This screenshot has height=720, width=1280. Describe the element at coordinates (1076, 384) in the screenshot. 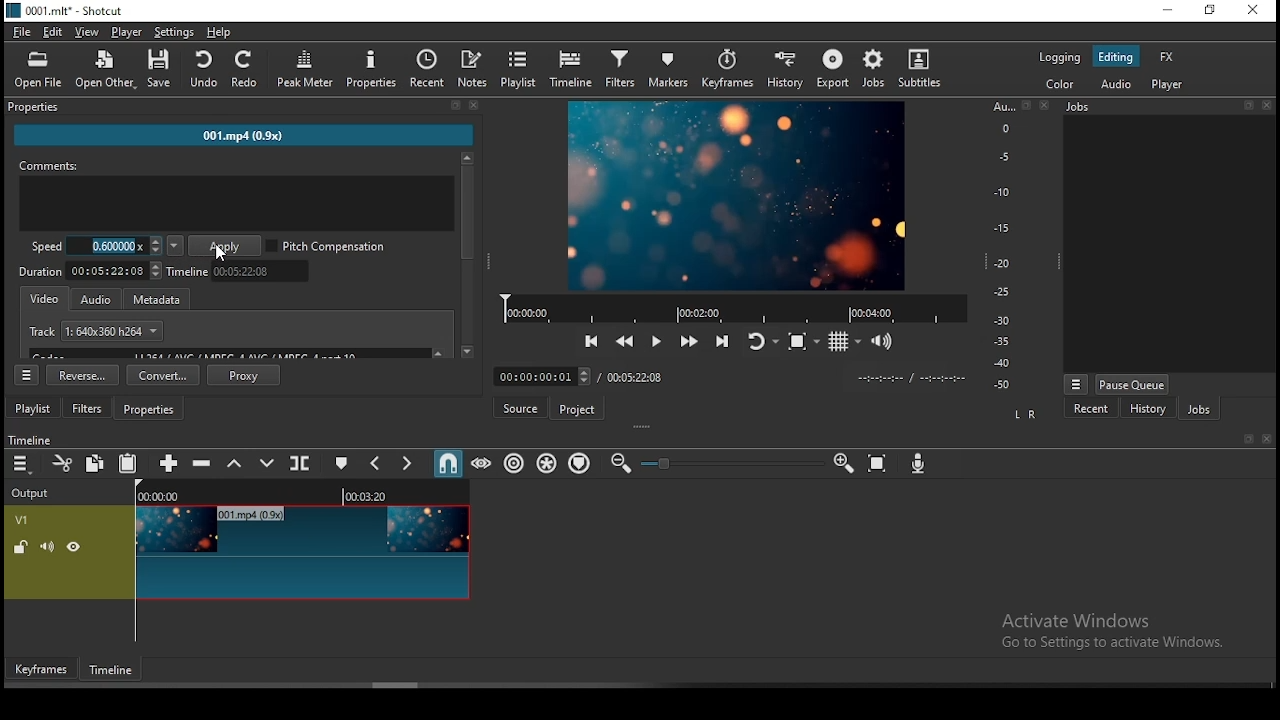

I see `view menu` at that location.